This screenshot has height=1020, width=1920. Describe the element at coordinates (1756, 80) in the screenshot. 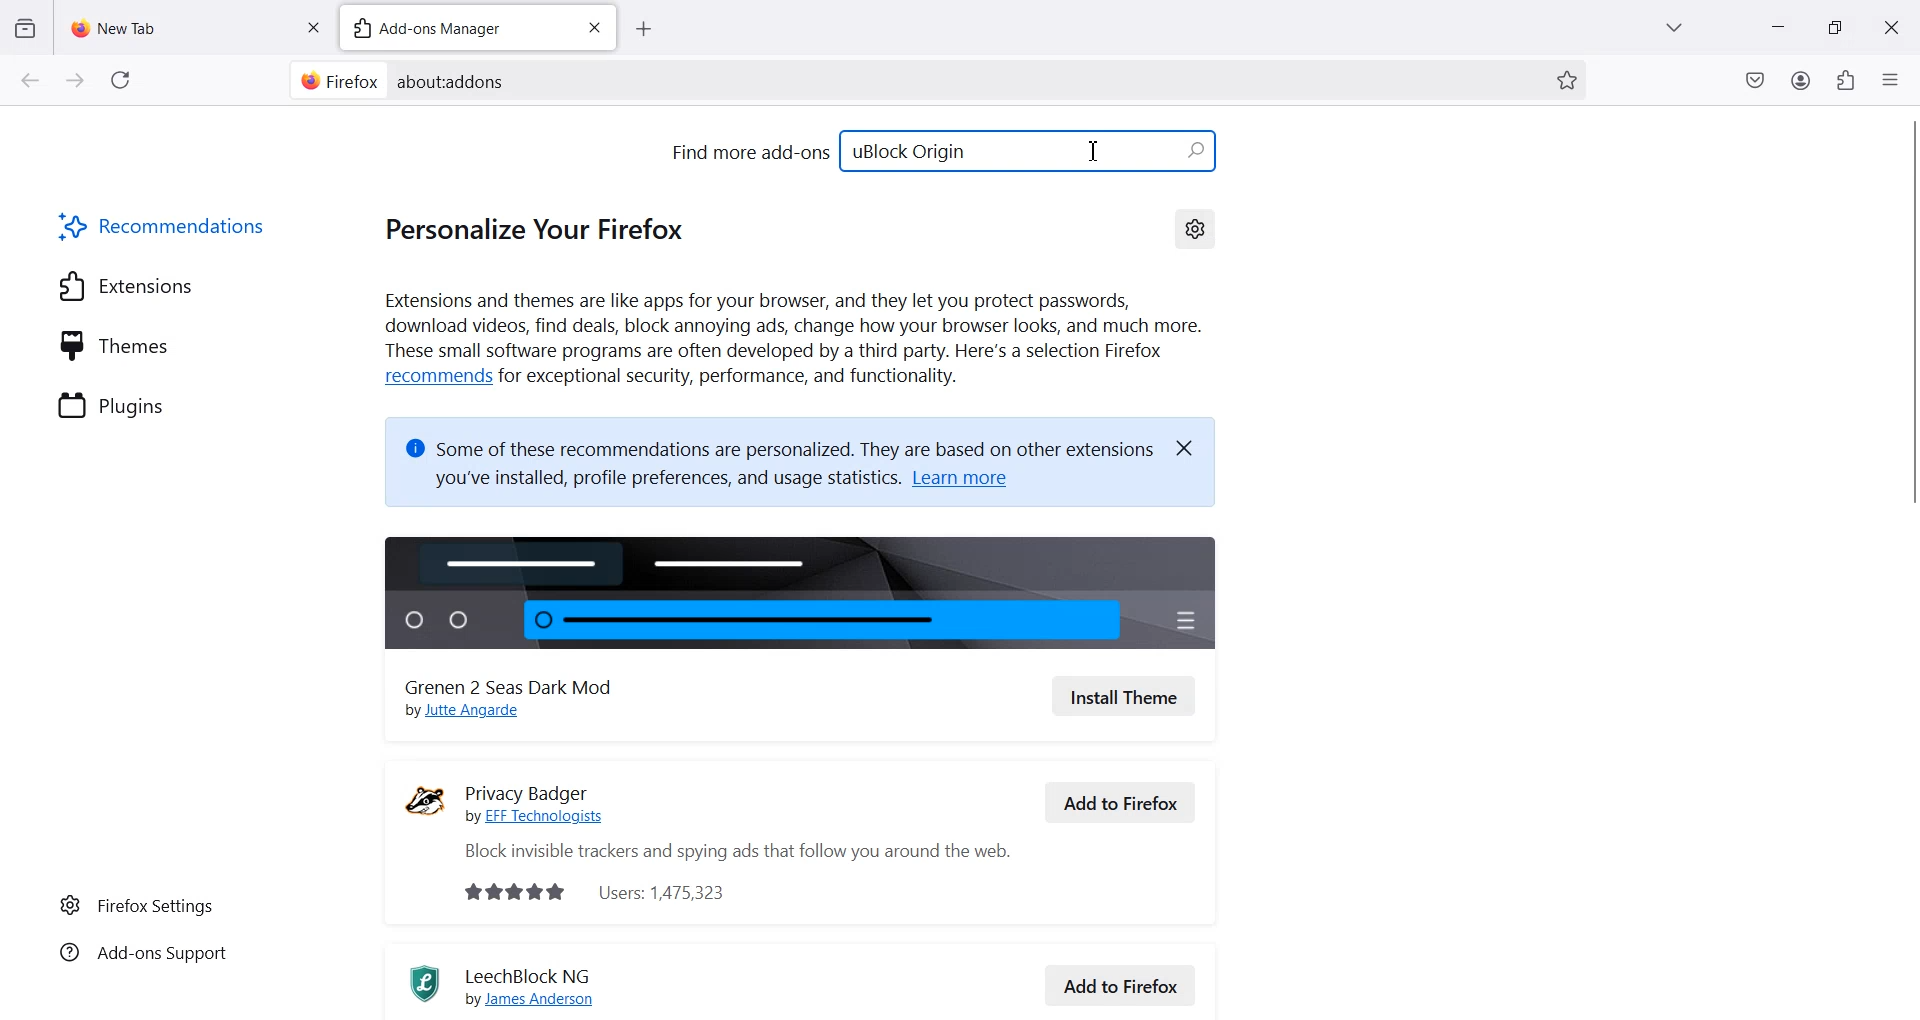

I see `Save to pocket` at that location.